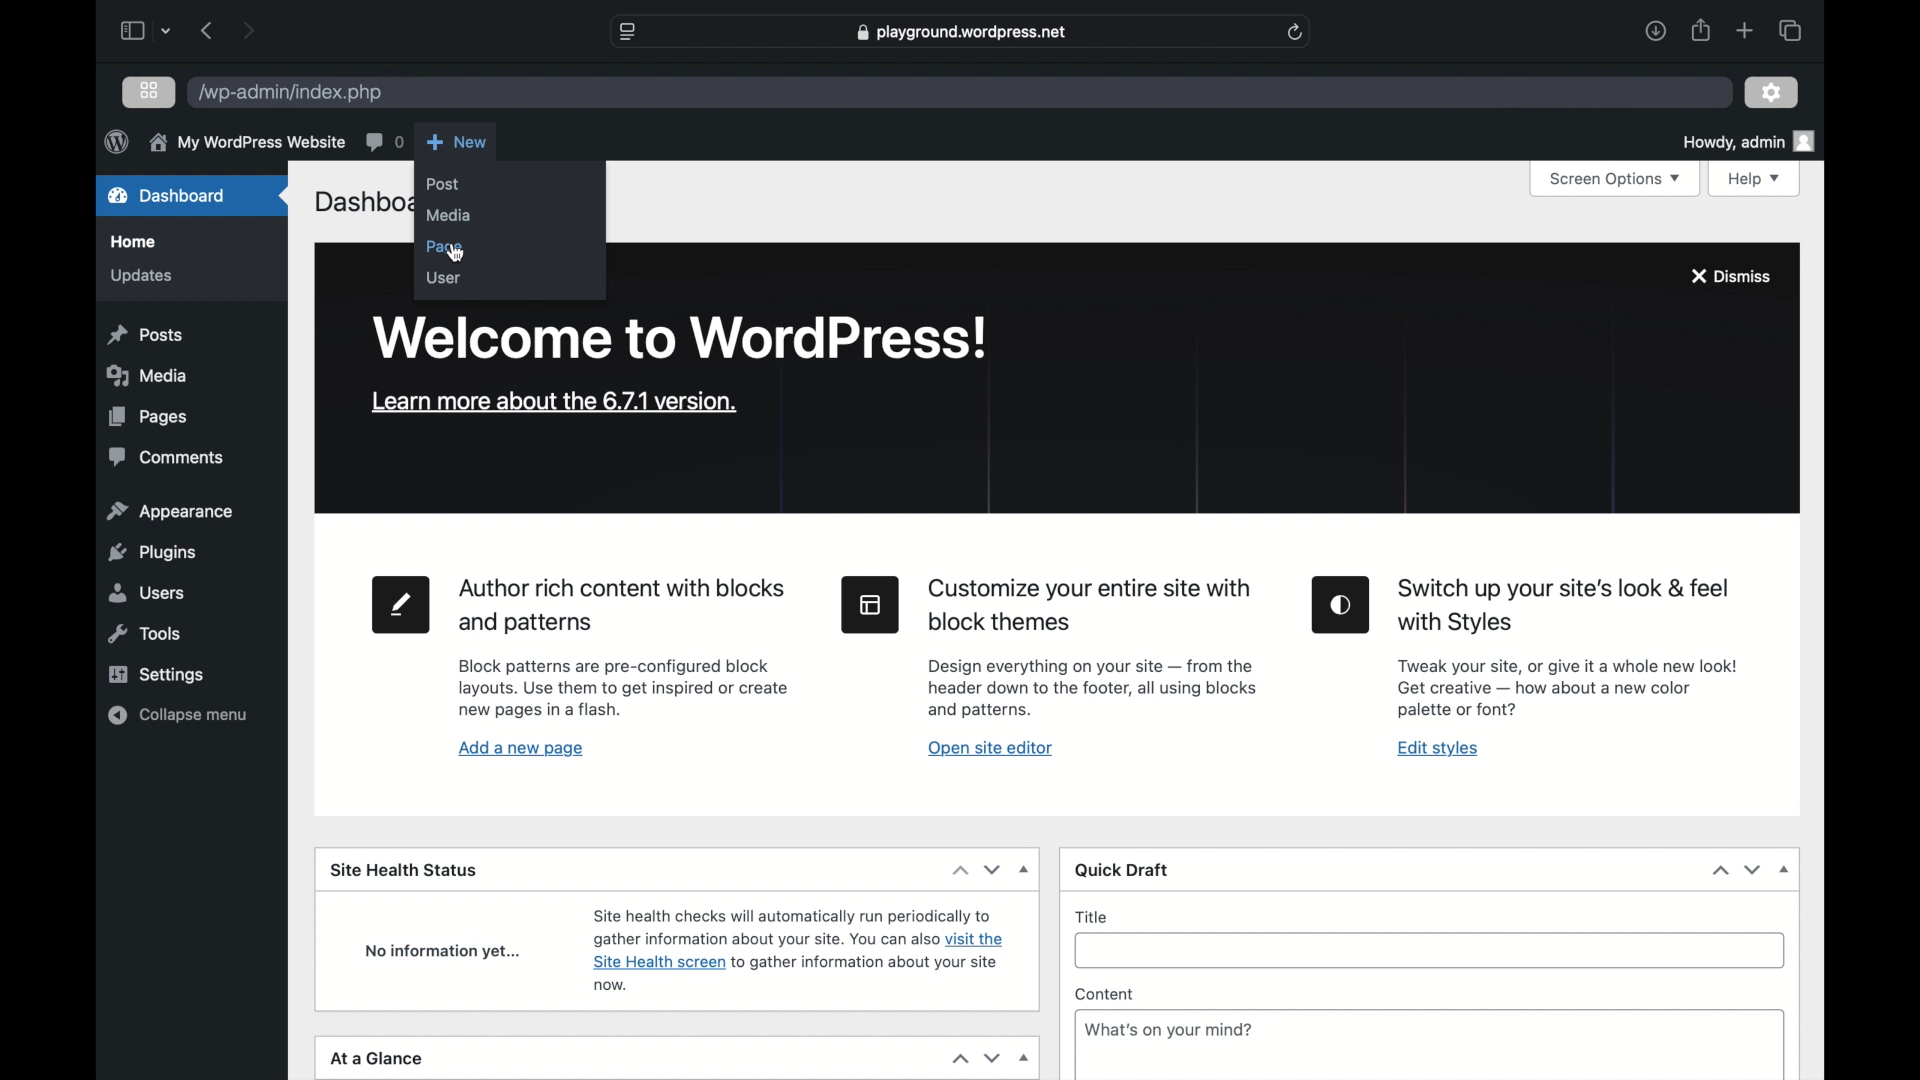  Describe the element at coordinates (1092, 917) in the screenshot. I see `title` at that location.